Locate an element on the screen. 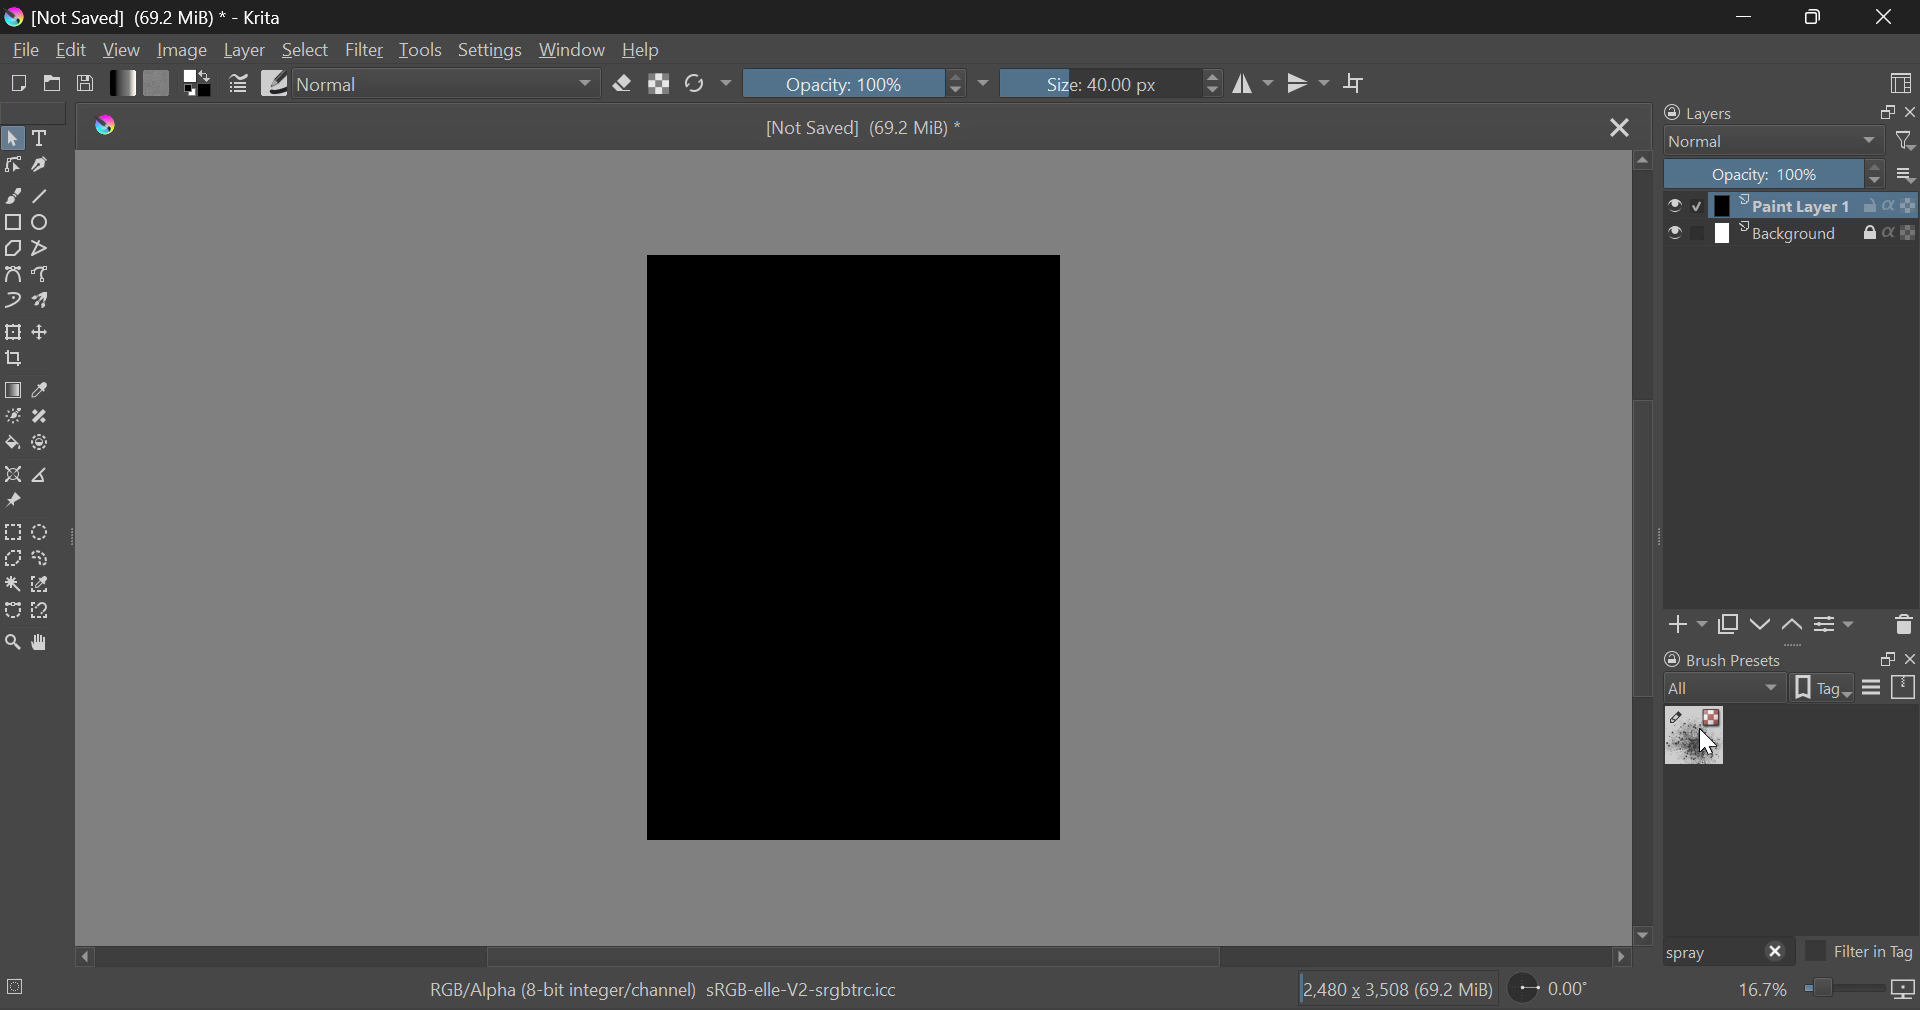 The image size is (1920, 1010). Polygon Selection is located at coordinates (13, 557).